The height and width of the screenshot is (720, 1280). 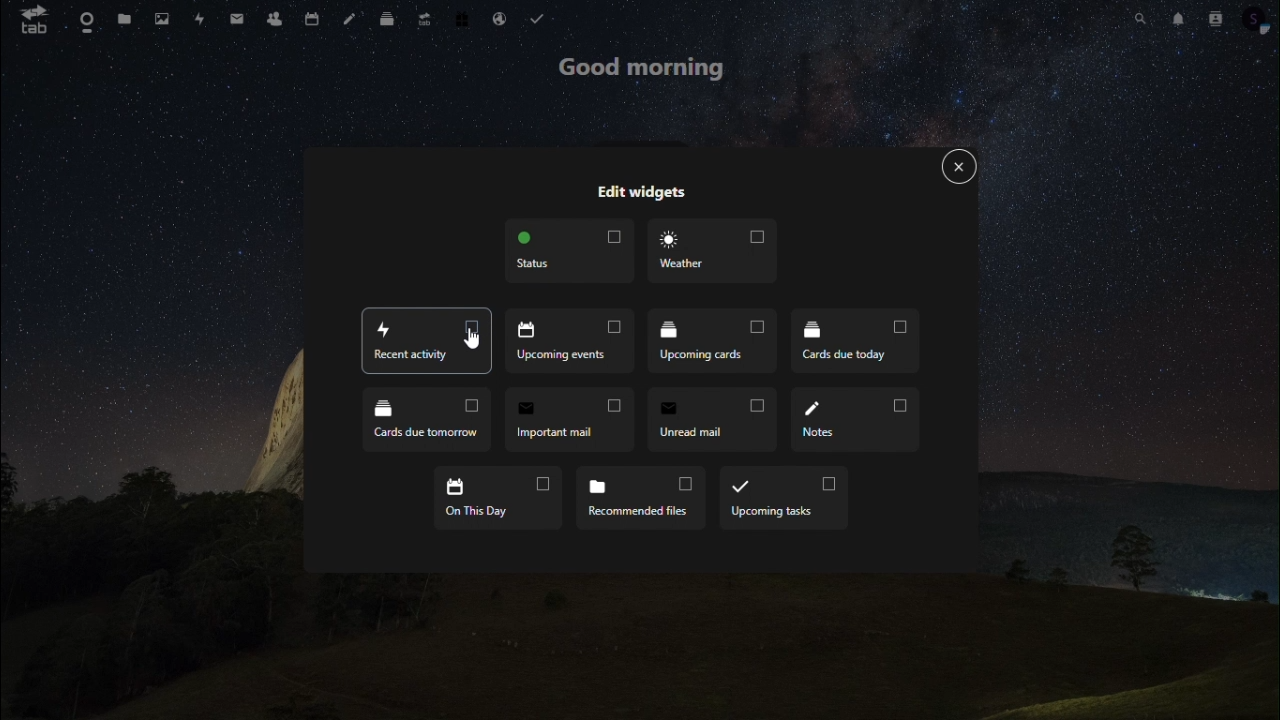 I want to click on upgrade, so click(x=423, y=23).